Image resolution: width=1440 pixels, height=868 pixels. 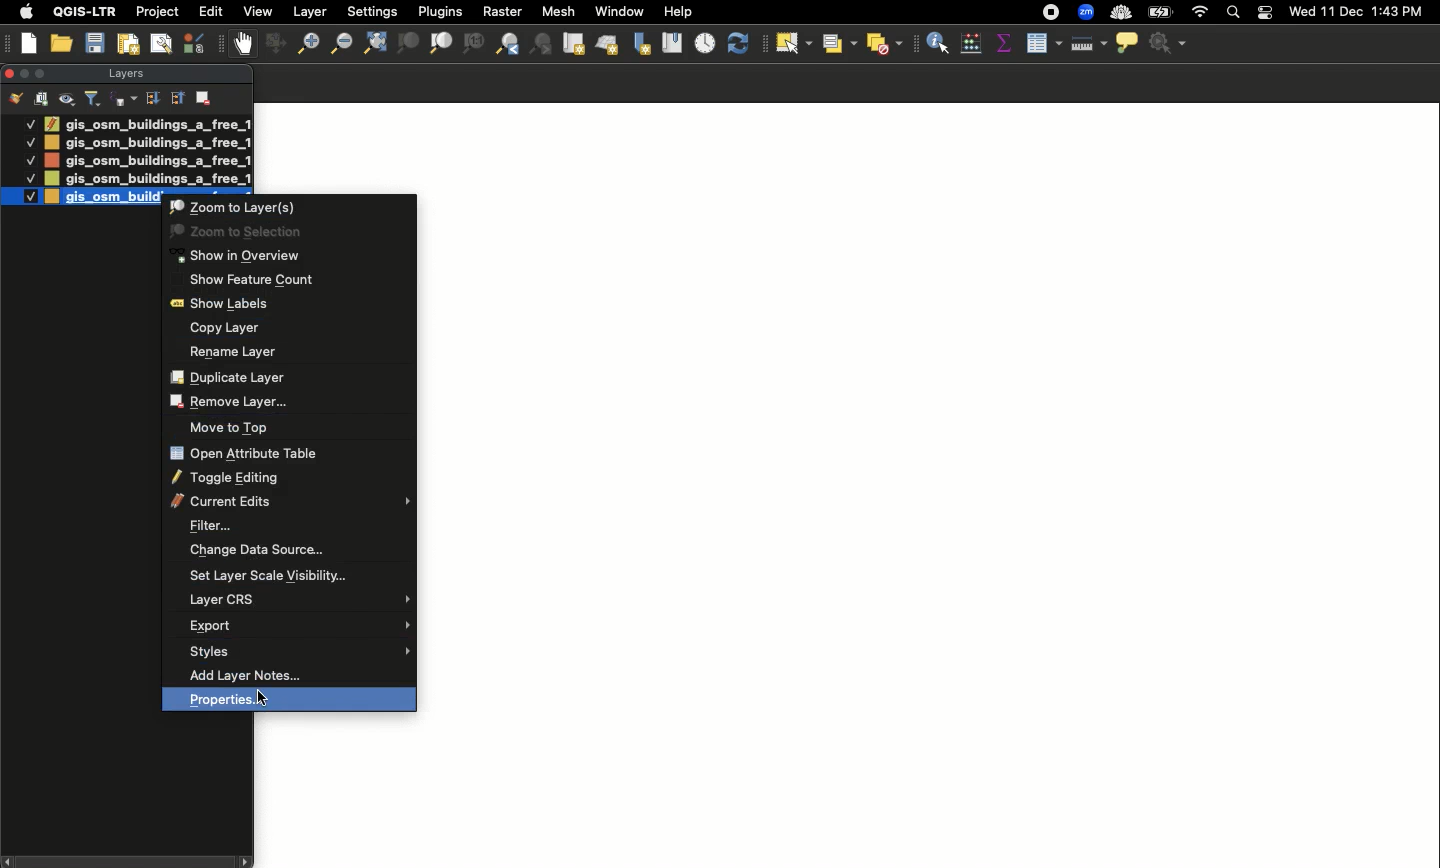 I want to click on Maximize, so click(x=44, y=73).